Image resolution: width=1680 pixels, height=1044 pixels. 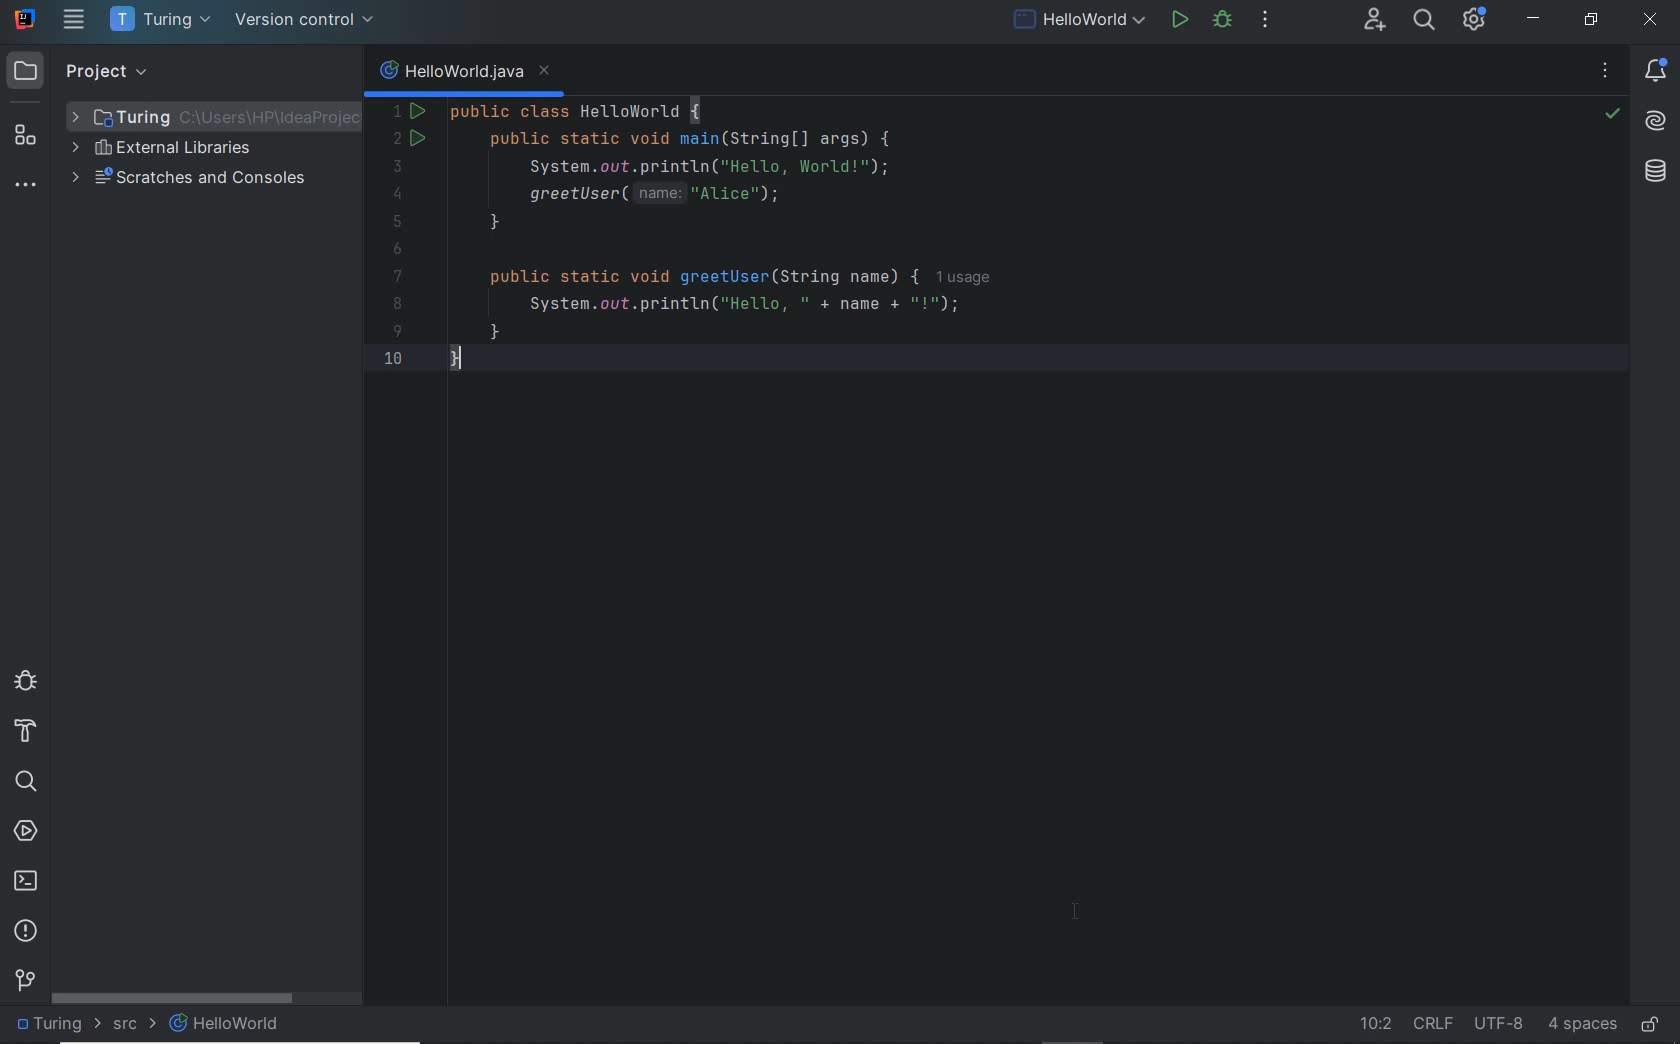 I want to click on main menu, so click(x=75, y=19).